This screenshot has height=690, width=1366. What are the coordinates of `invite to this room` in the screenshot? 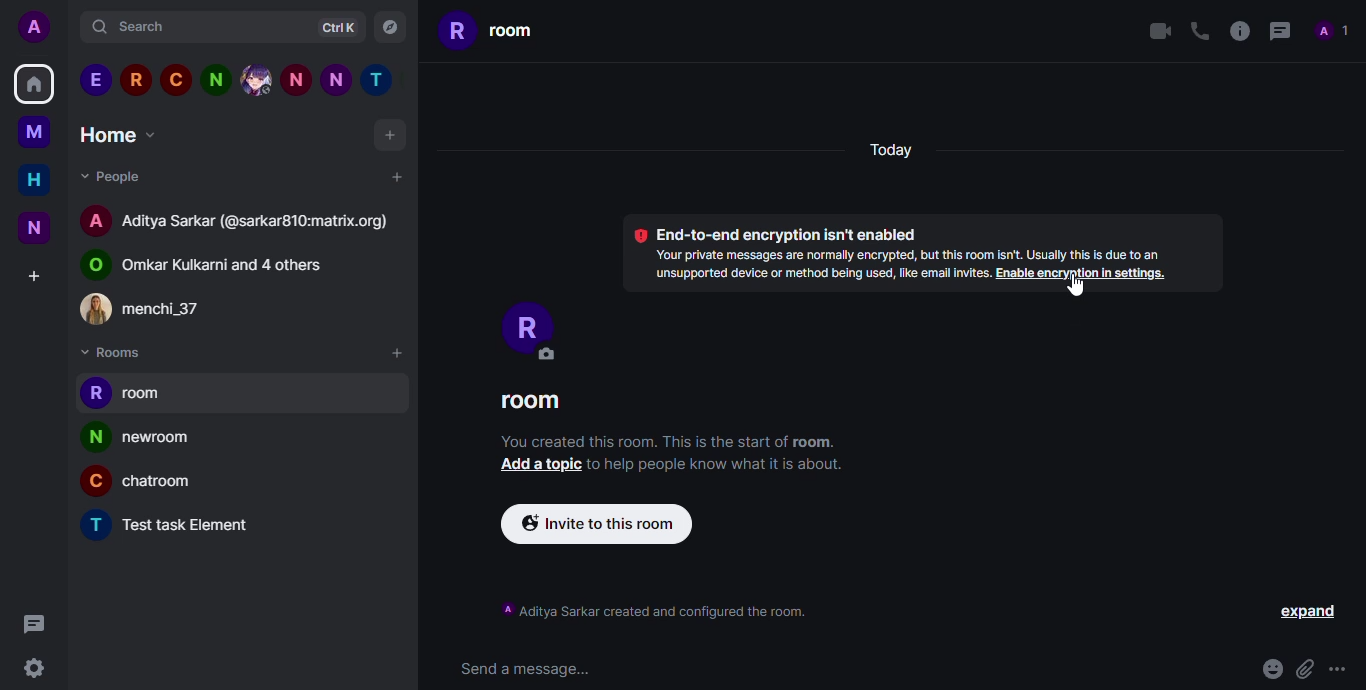 It's located at (599, 524).